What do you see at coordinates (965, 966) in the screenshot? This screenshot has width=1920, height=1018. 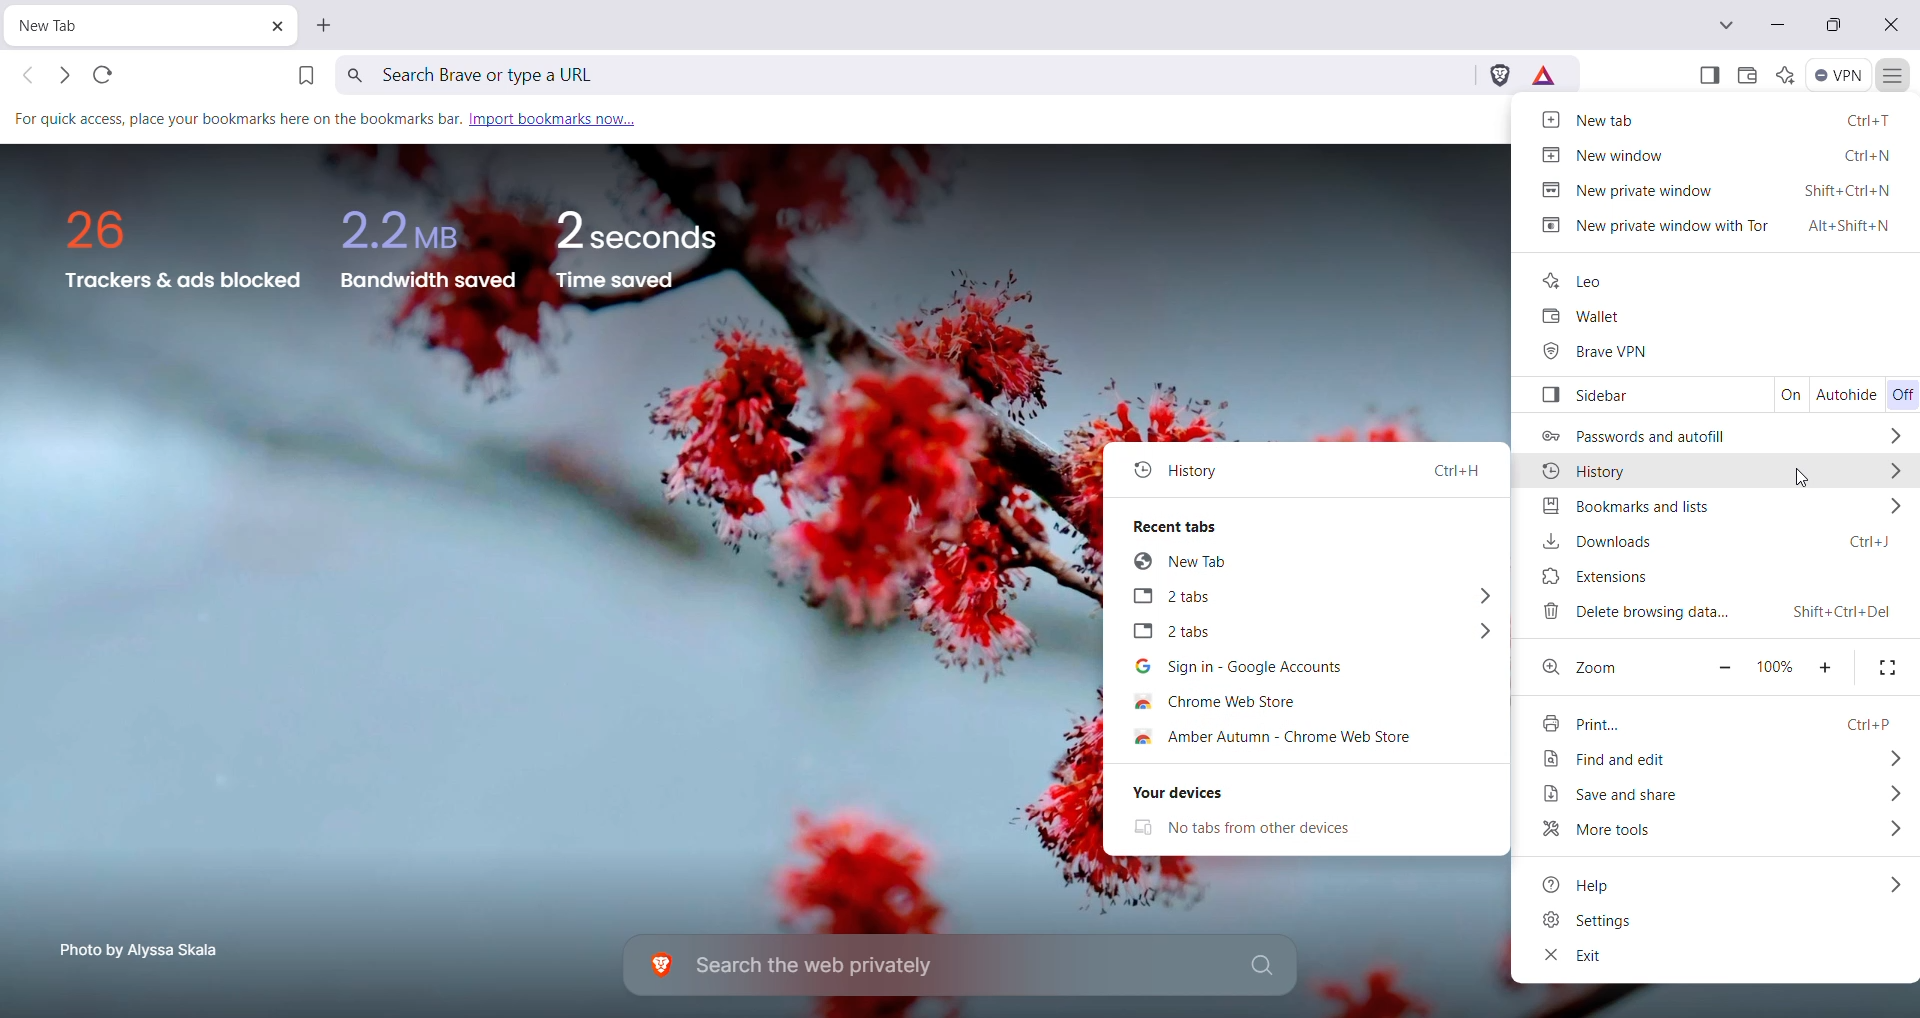 I see `Search the web privately` at bounding box center [965, 966].